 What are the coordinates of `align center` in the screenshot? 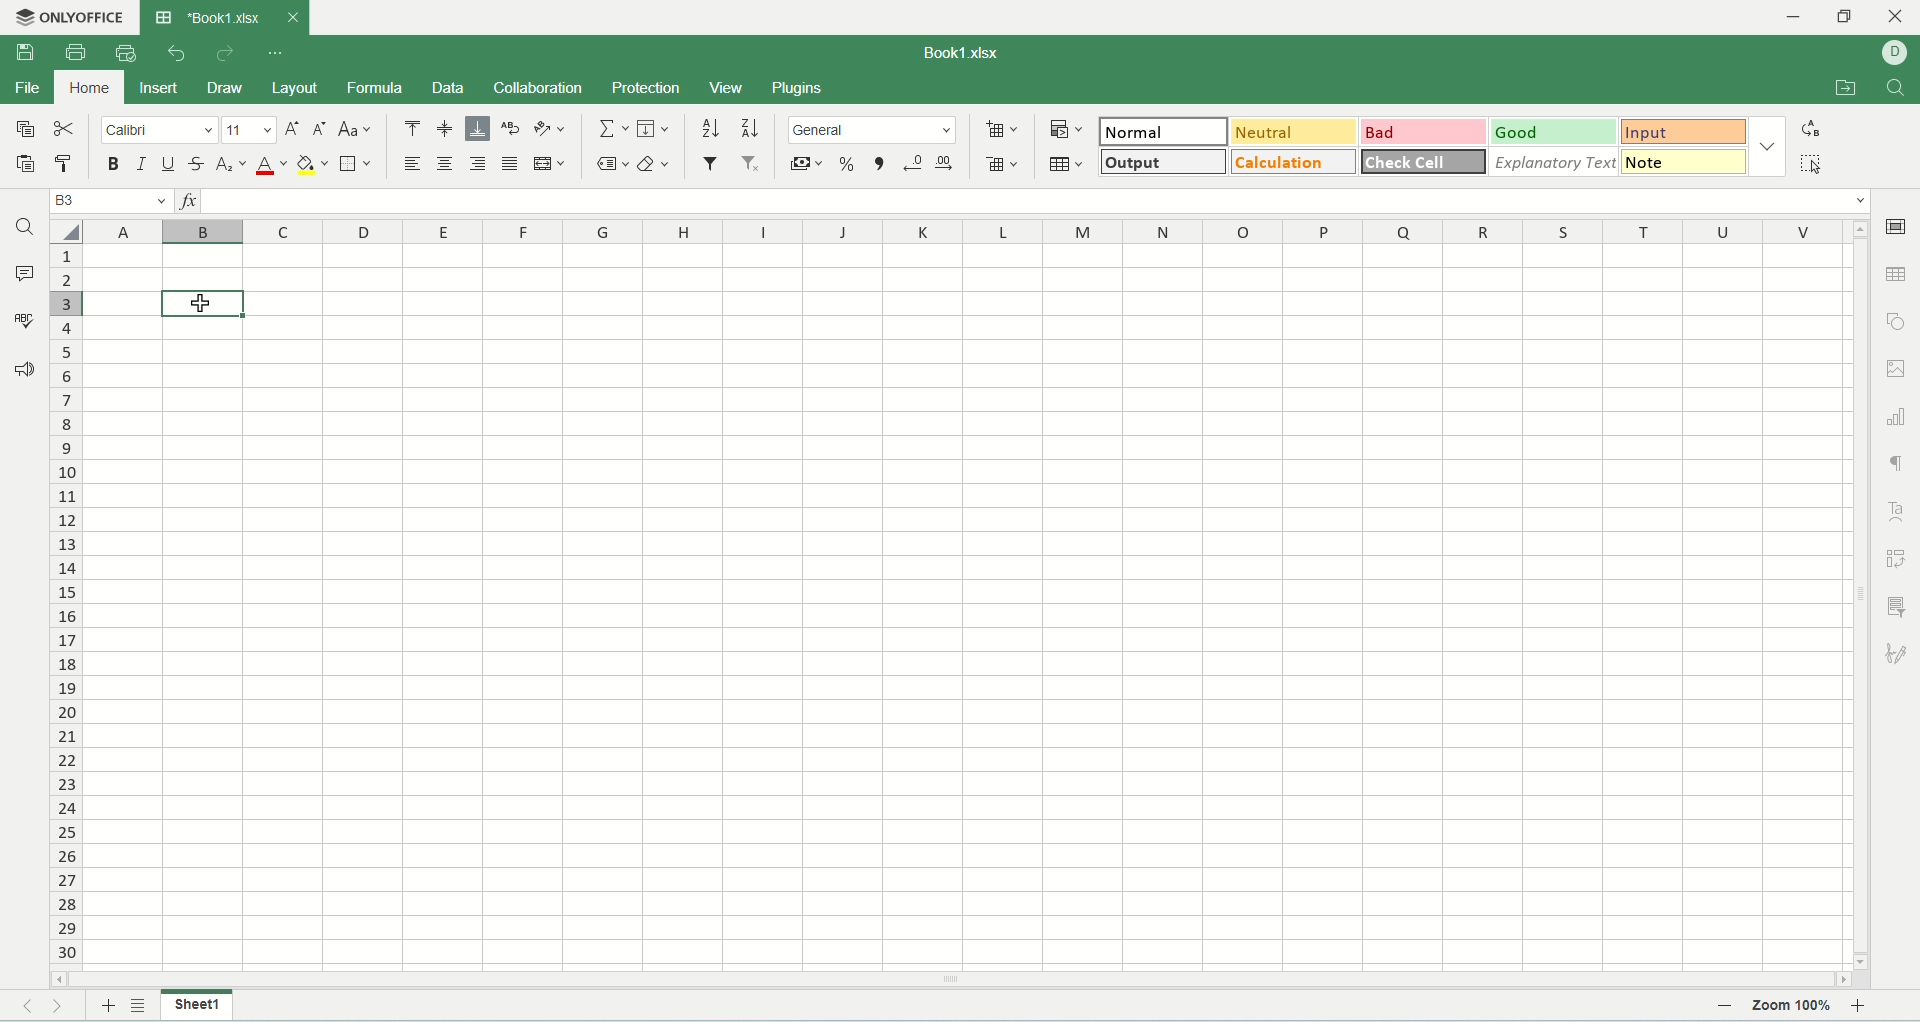 It's located at (446, 164).